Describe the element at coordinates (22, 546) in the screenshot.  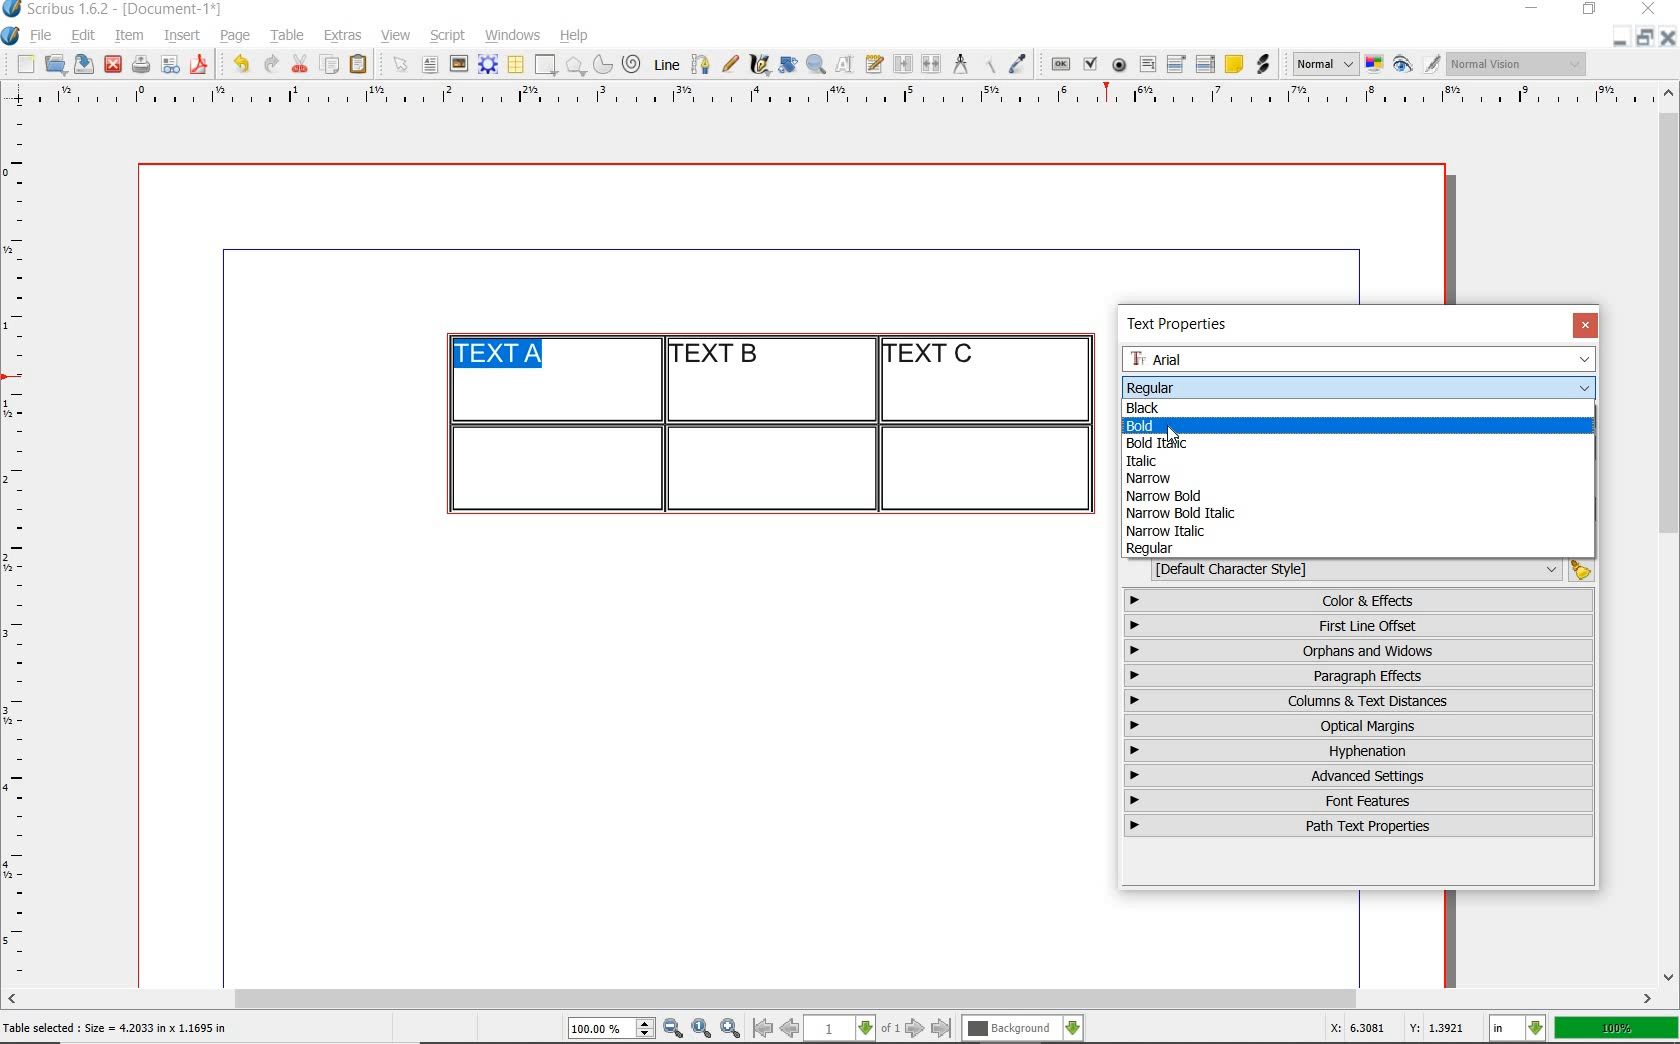
I see `ruler` at that location.